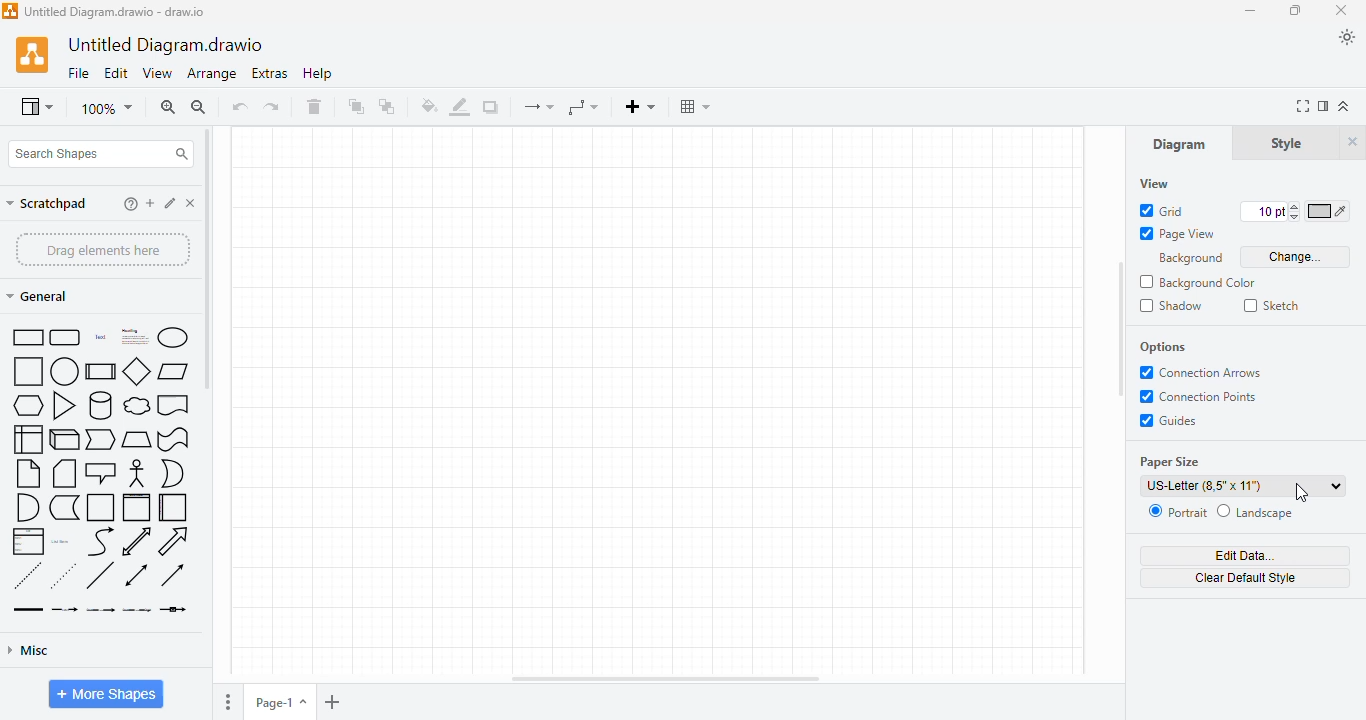 The image size is (1366, 720). What do you see at coordinates (101, 507) in the screenshot?
I see `container` at bounding box center [101, 507].